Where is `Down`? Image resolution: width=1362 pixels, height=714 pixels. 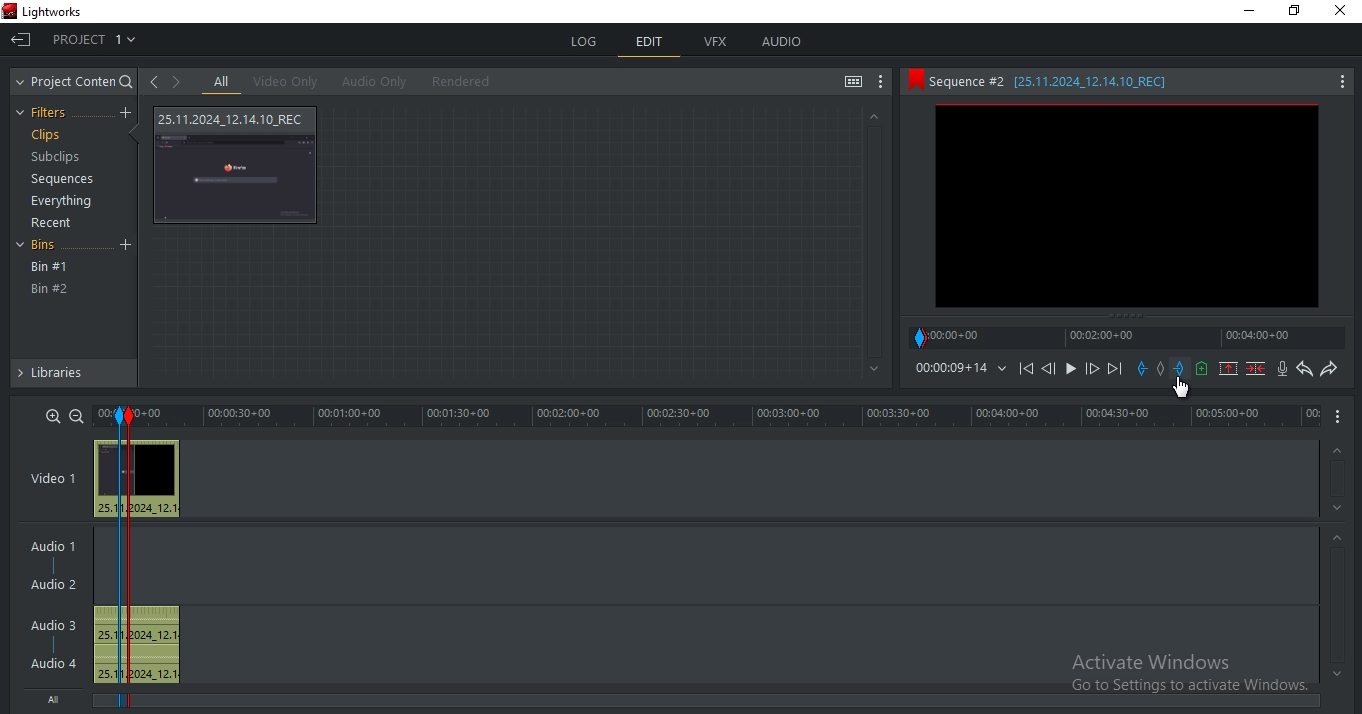 Down is located at coordinates (1338, 508).